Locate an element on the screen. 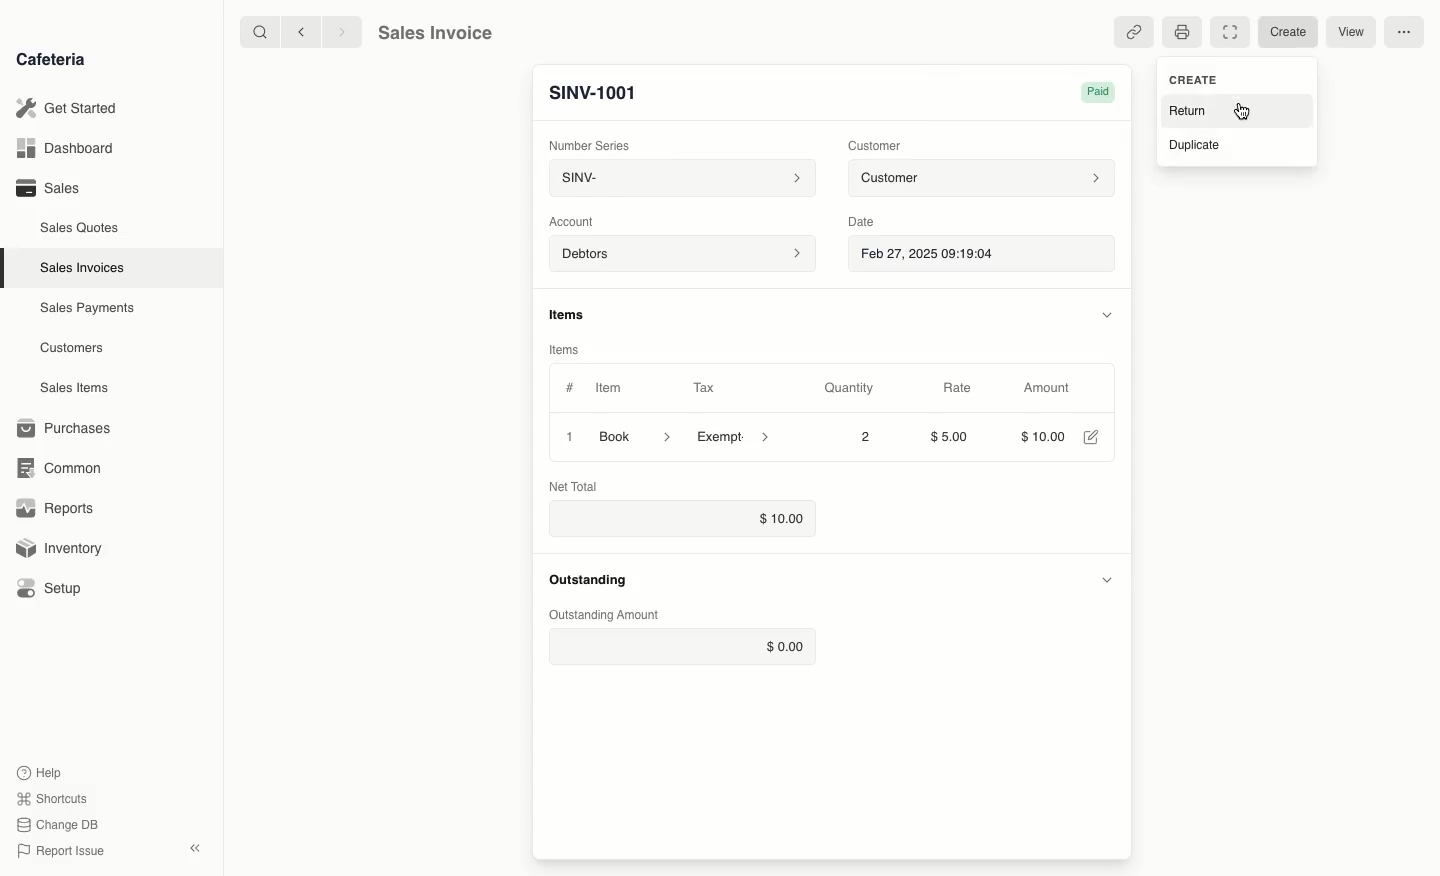 This screenshot has width=1440, height=876. Cafeteria is located at coordinates (50, 60).